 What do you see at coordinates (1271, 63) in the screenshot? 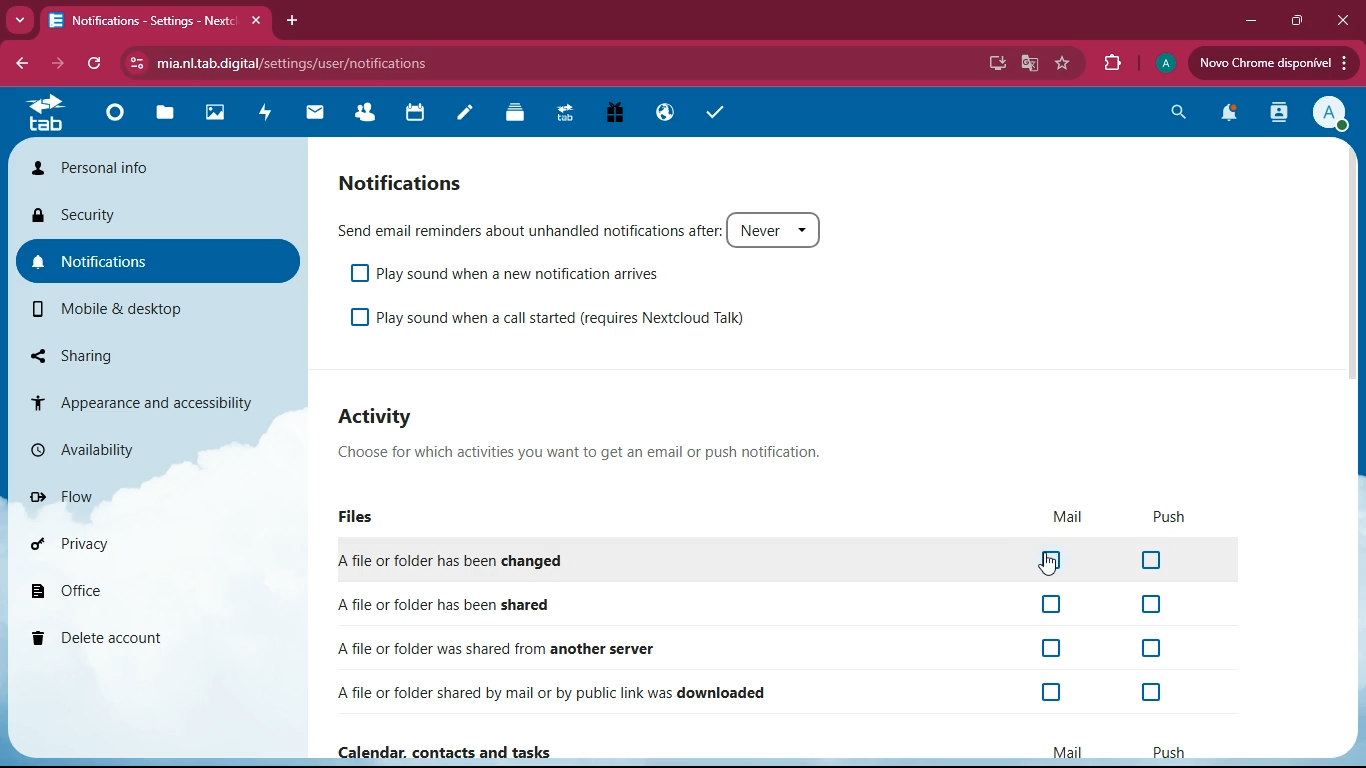
I see `update` at bounding box center [1271, 63].